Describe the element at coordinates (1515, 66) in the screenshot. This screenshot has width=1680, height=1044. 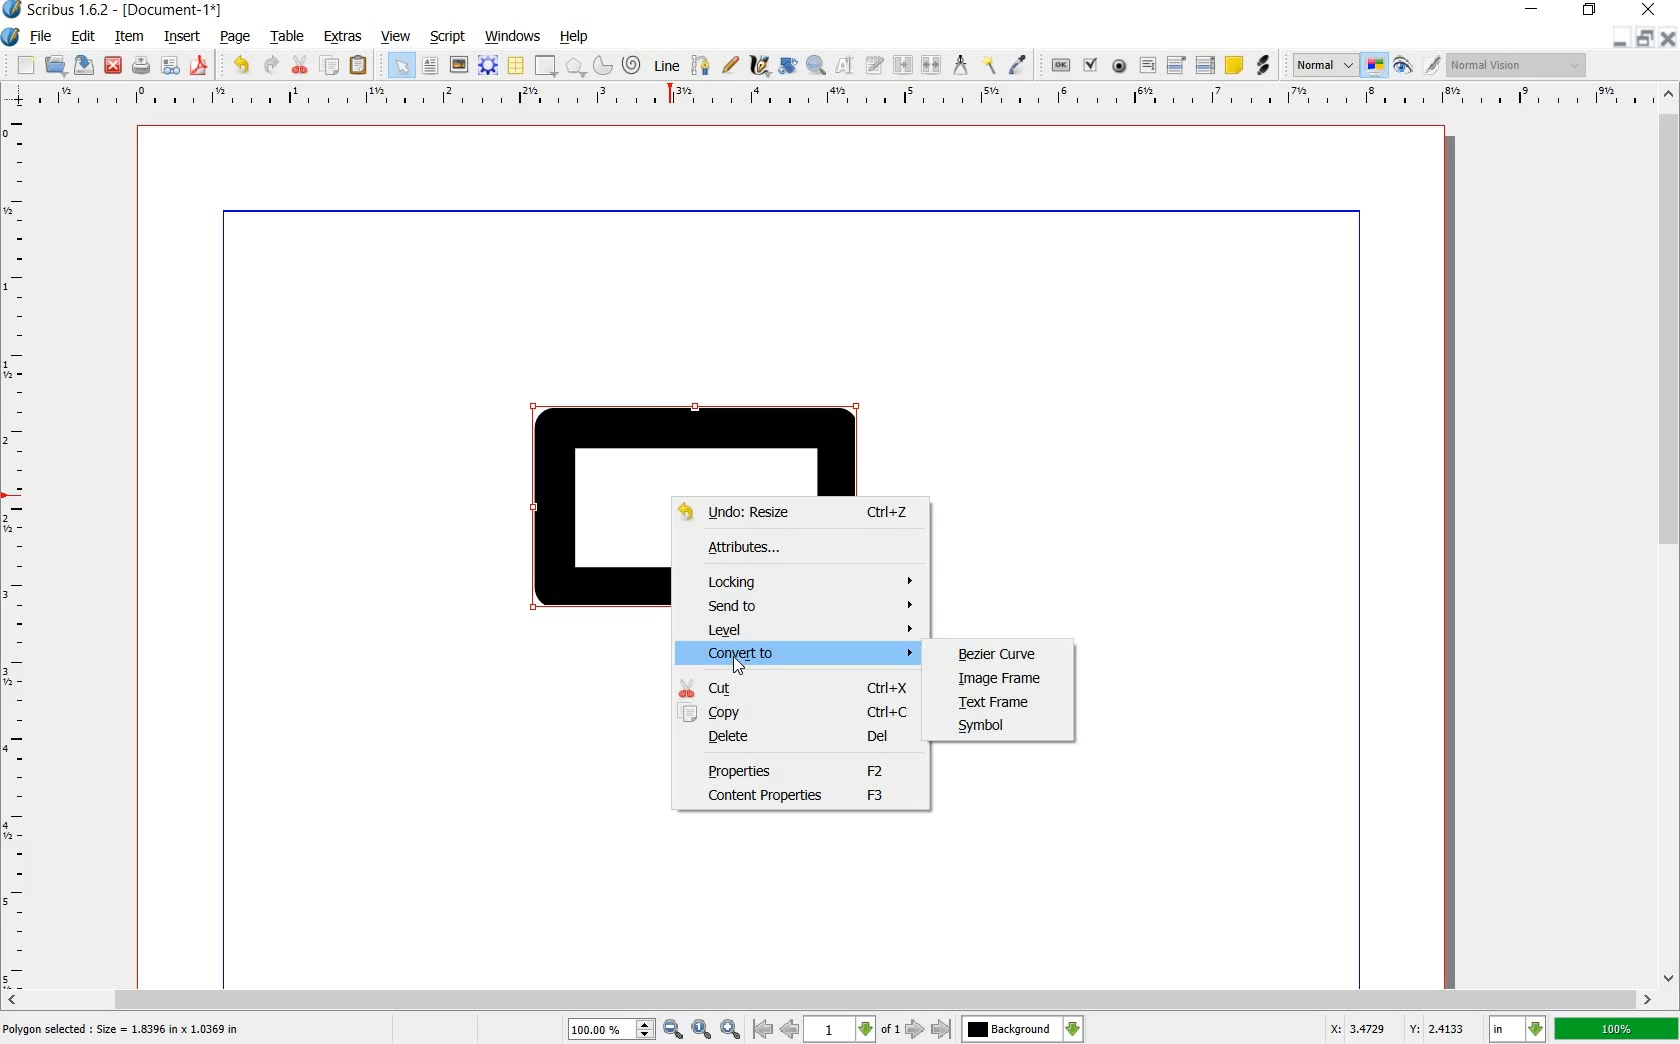
I see `visual appearance of the display` at that location.